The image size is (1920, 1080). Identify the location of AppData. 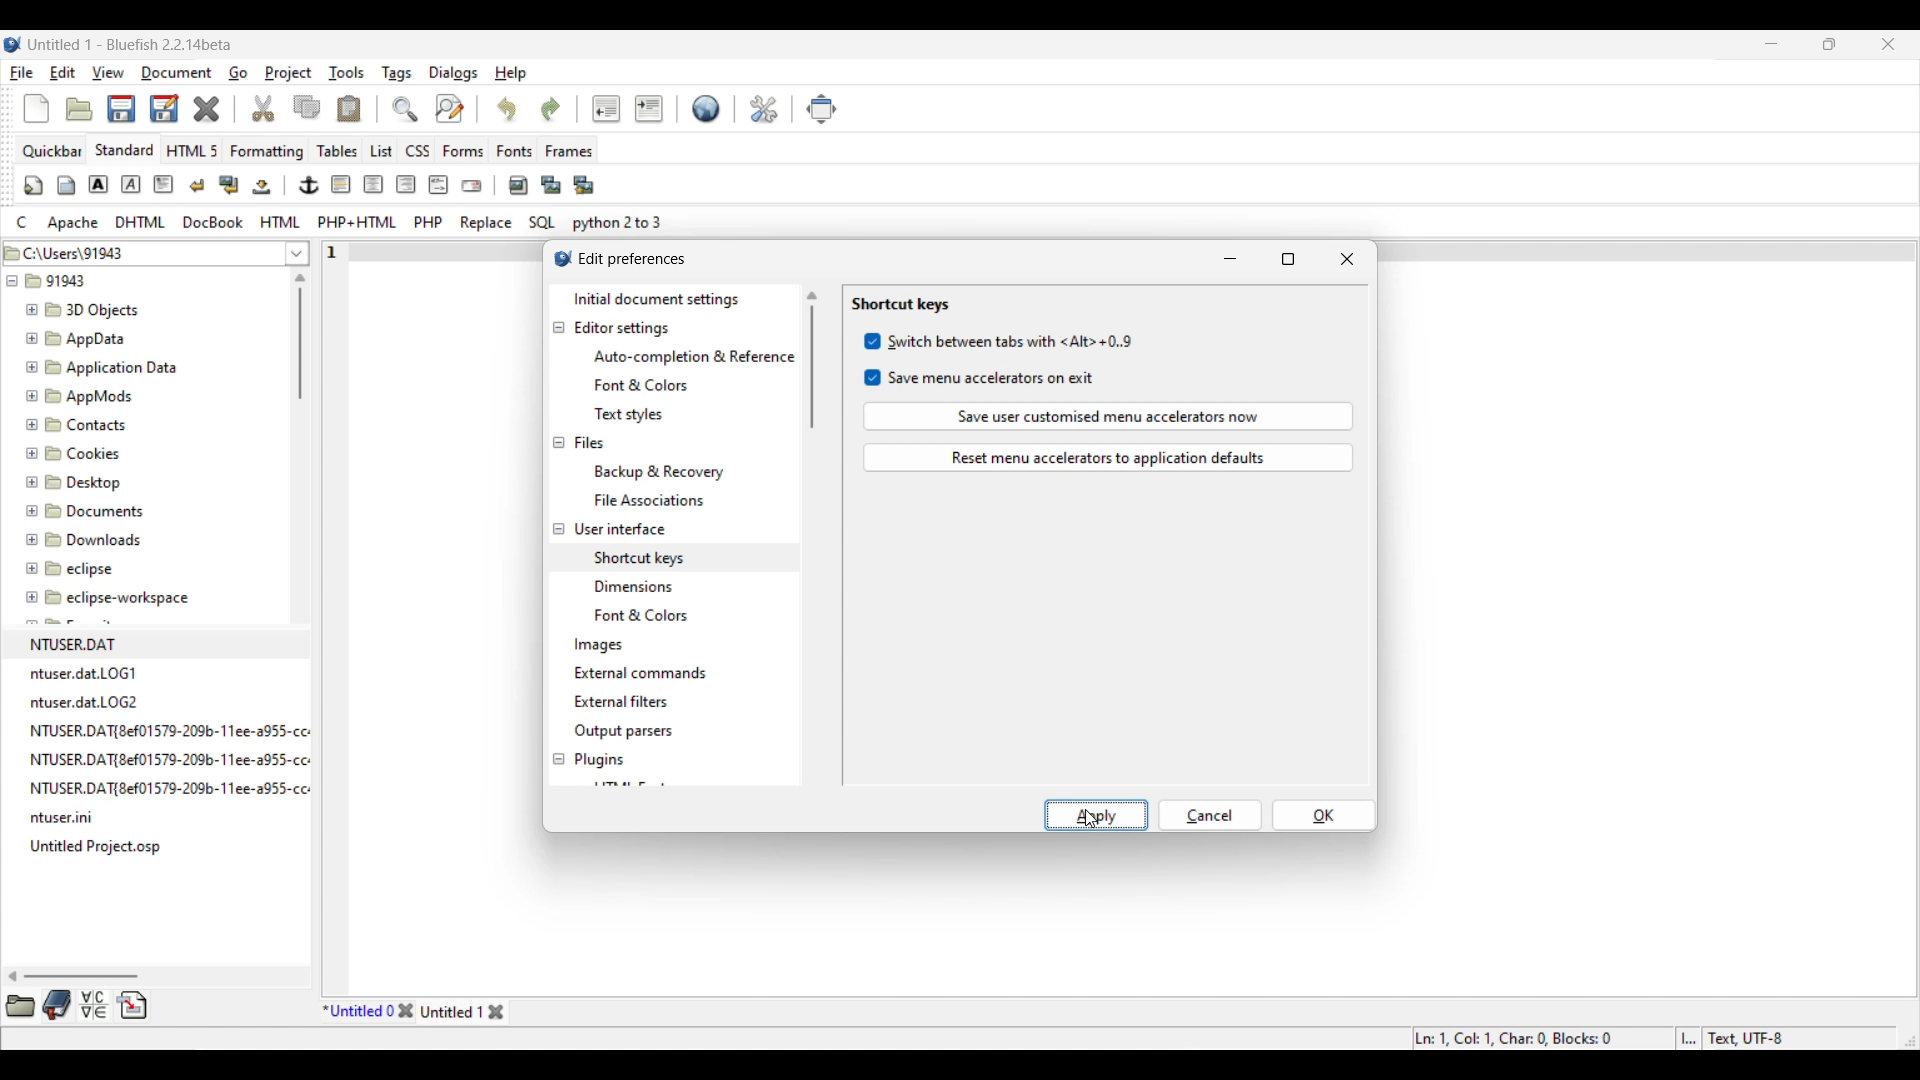
(80, 337).